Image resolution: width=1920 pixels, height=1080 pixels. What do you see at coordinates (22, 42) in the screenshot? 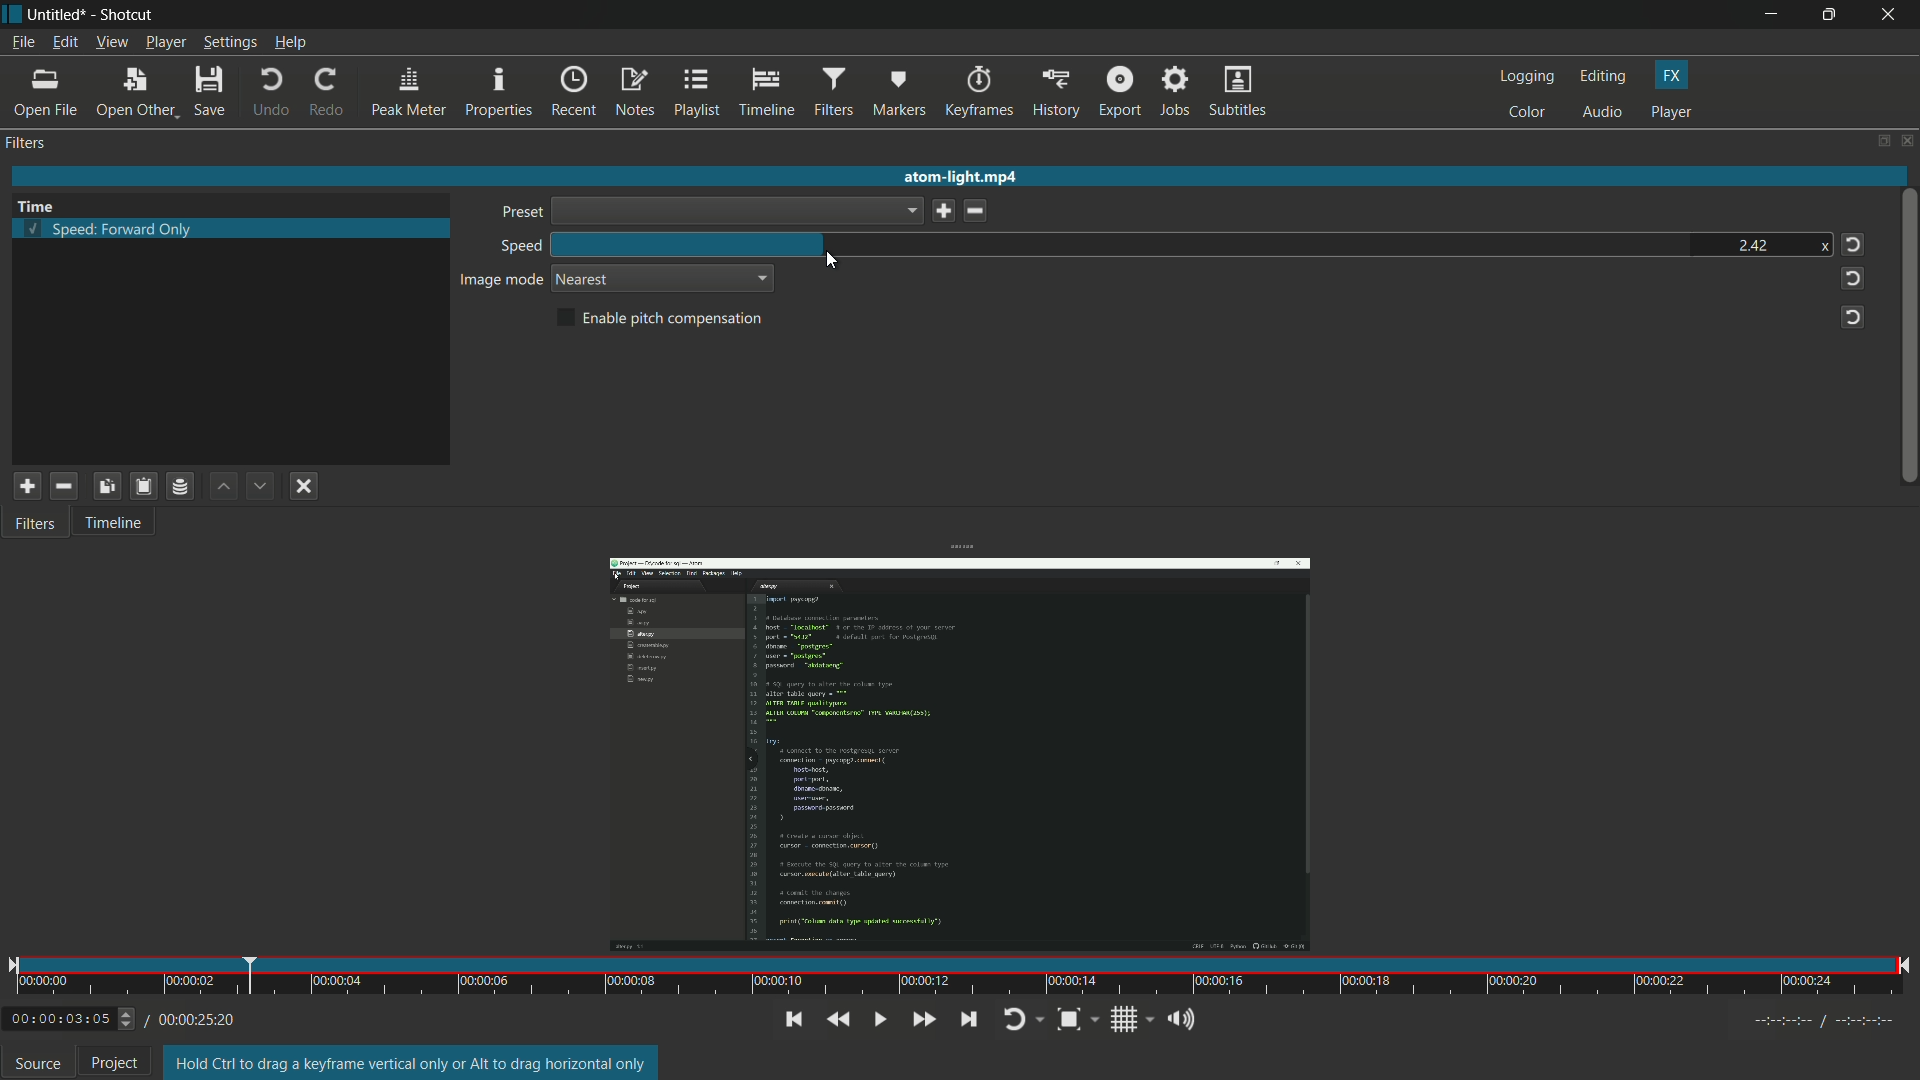
I see `file menu` at bounding box center [22, 42].